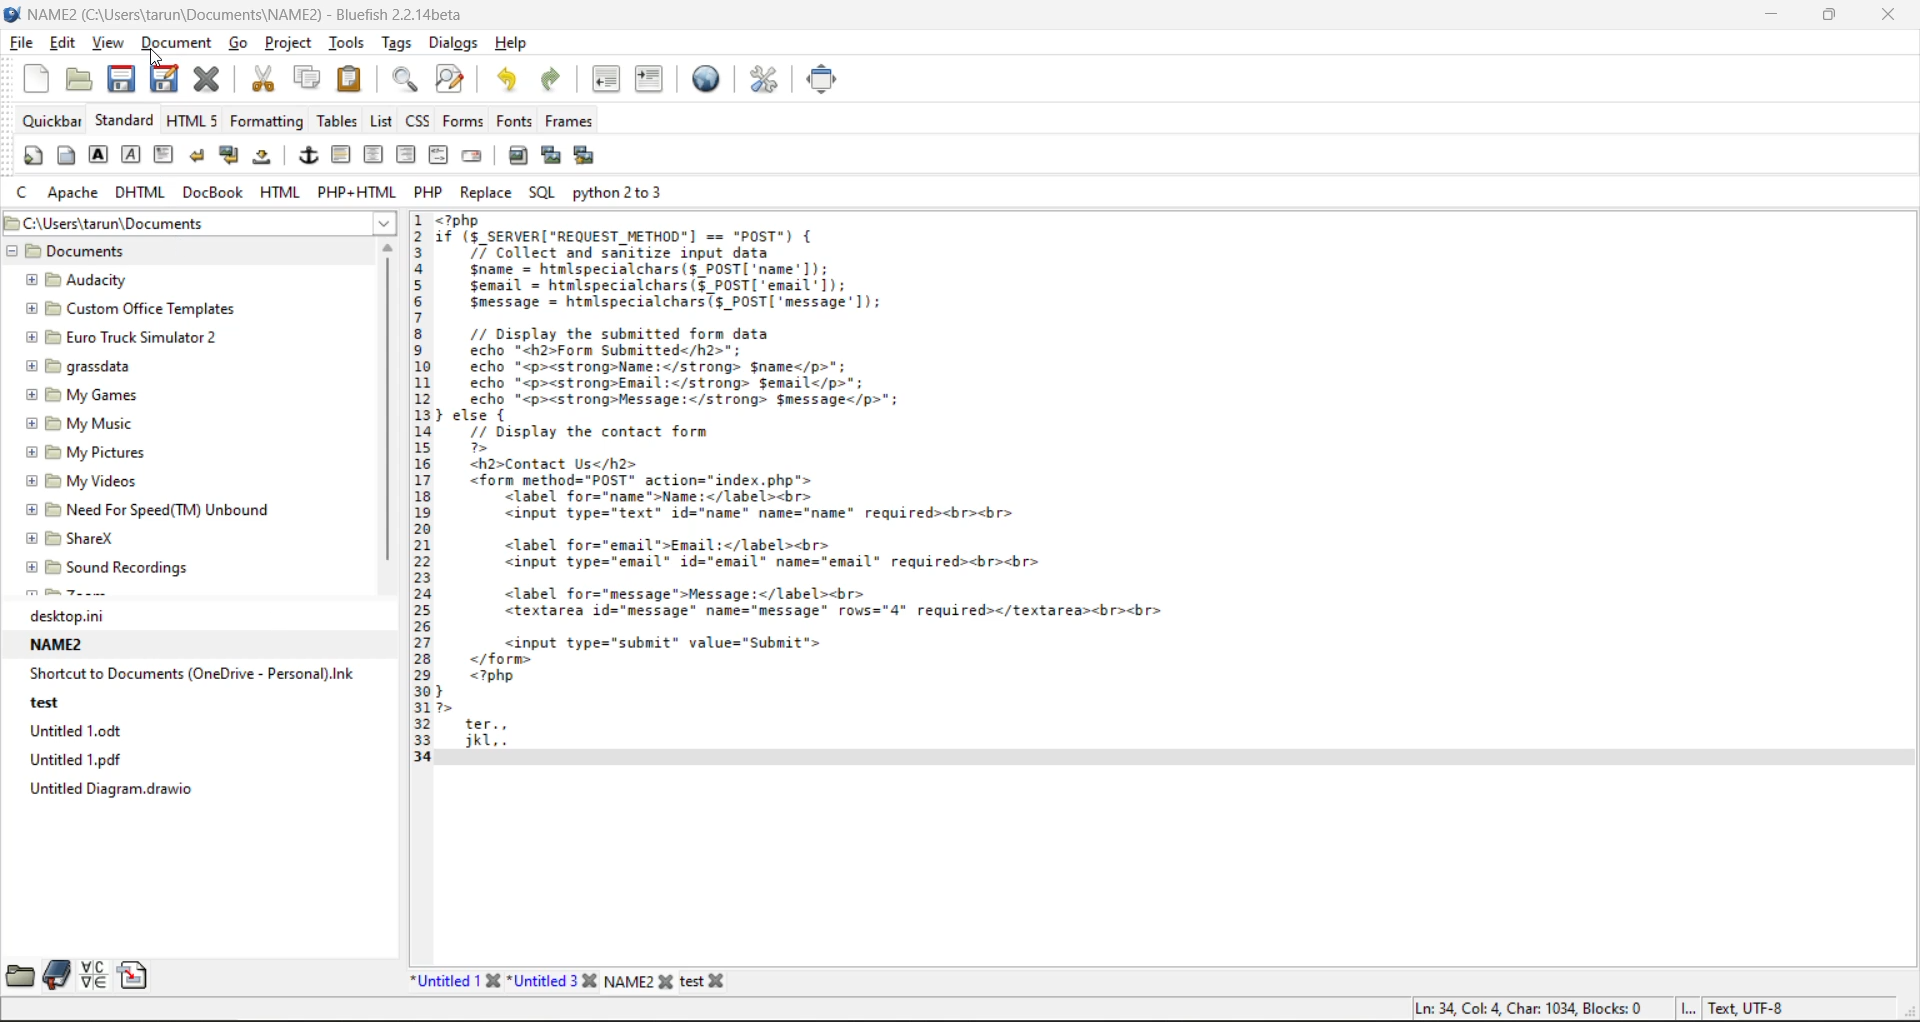  Describe the element at coordinates (706, 76) in the screenshot. I see `preview in browser` at that location.